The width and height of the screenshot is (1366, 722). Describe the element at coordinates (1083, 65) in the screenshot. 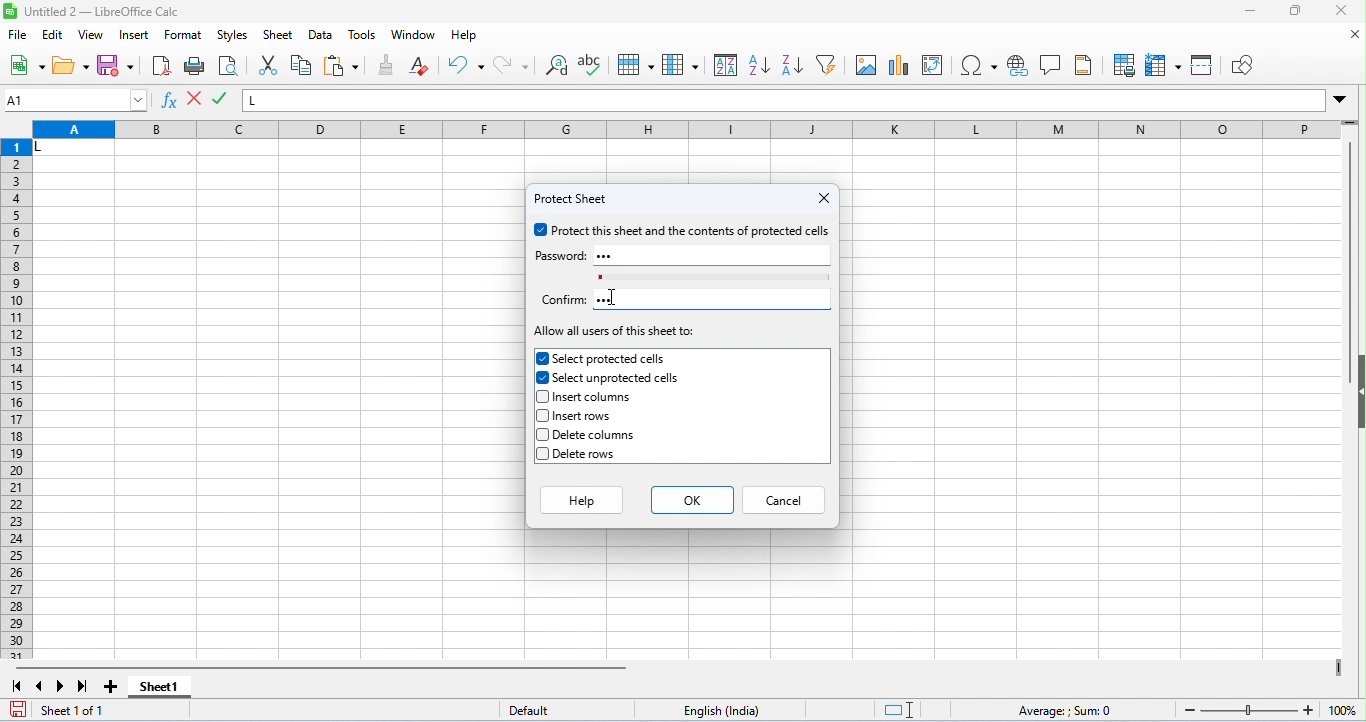

I see `header and footer` at that location.